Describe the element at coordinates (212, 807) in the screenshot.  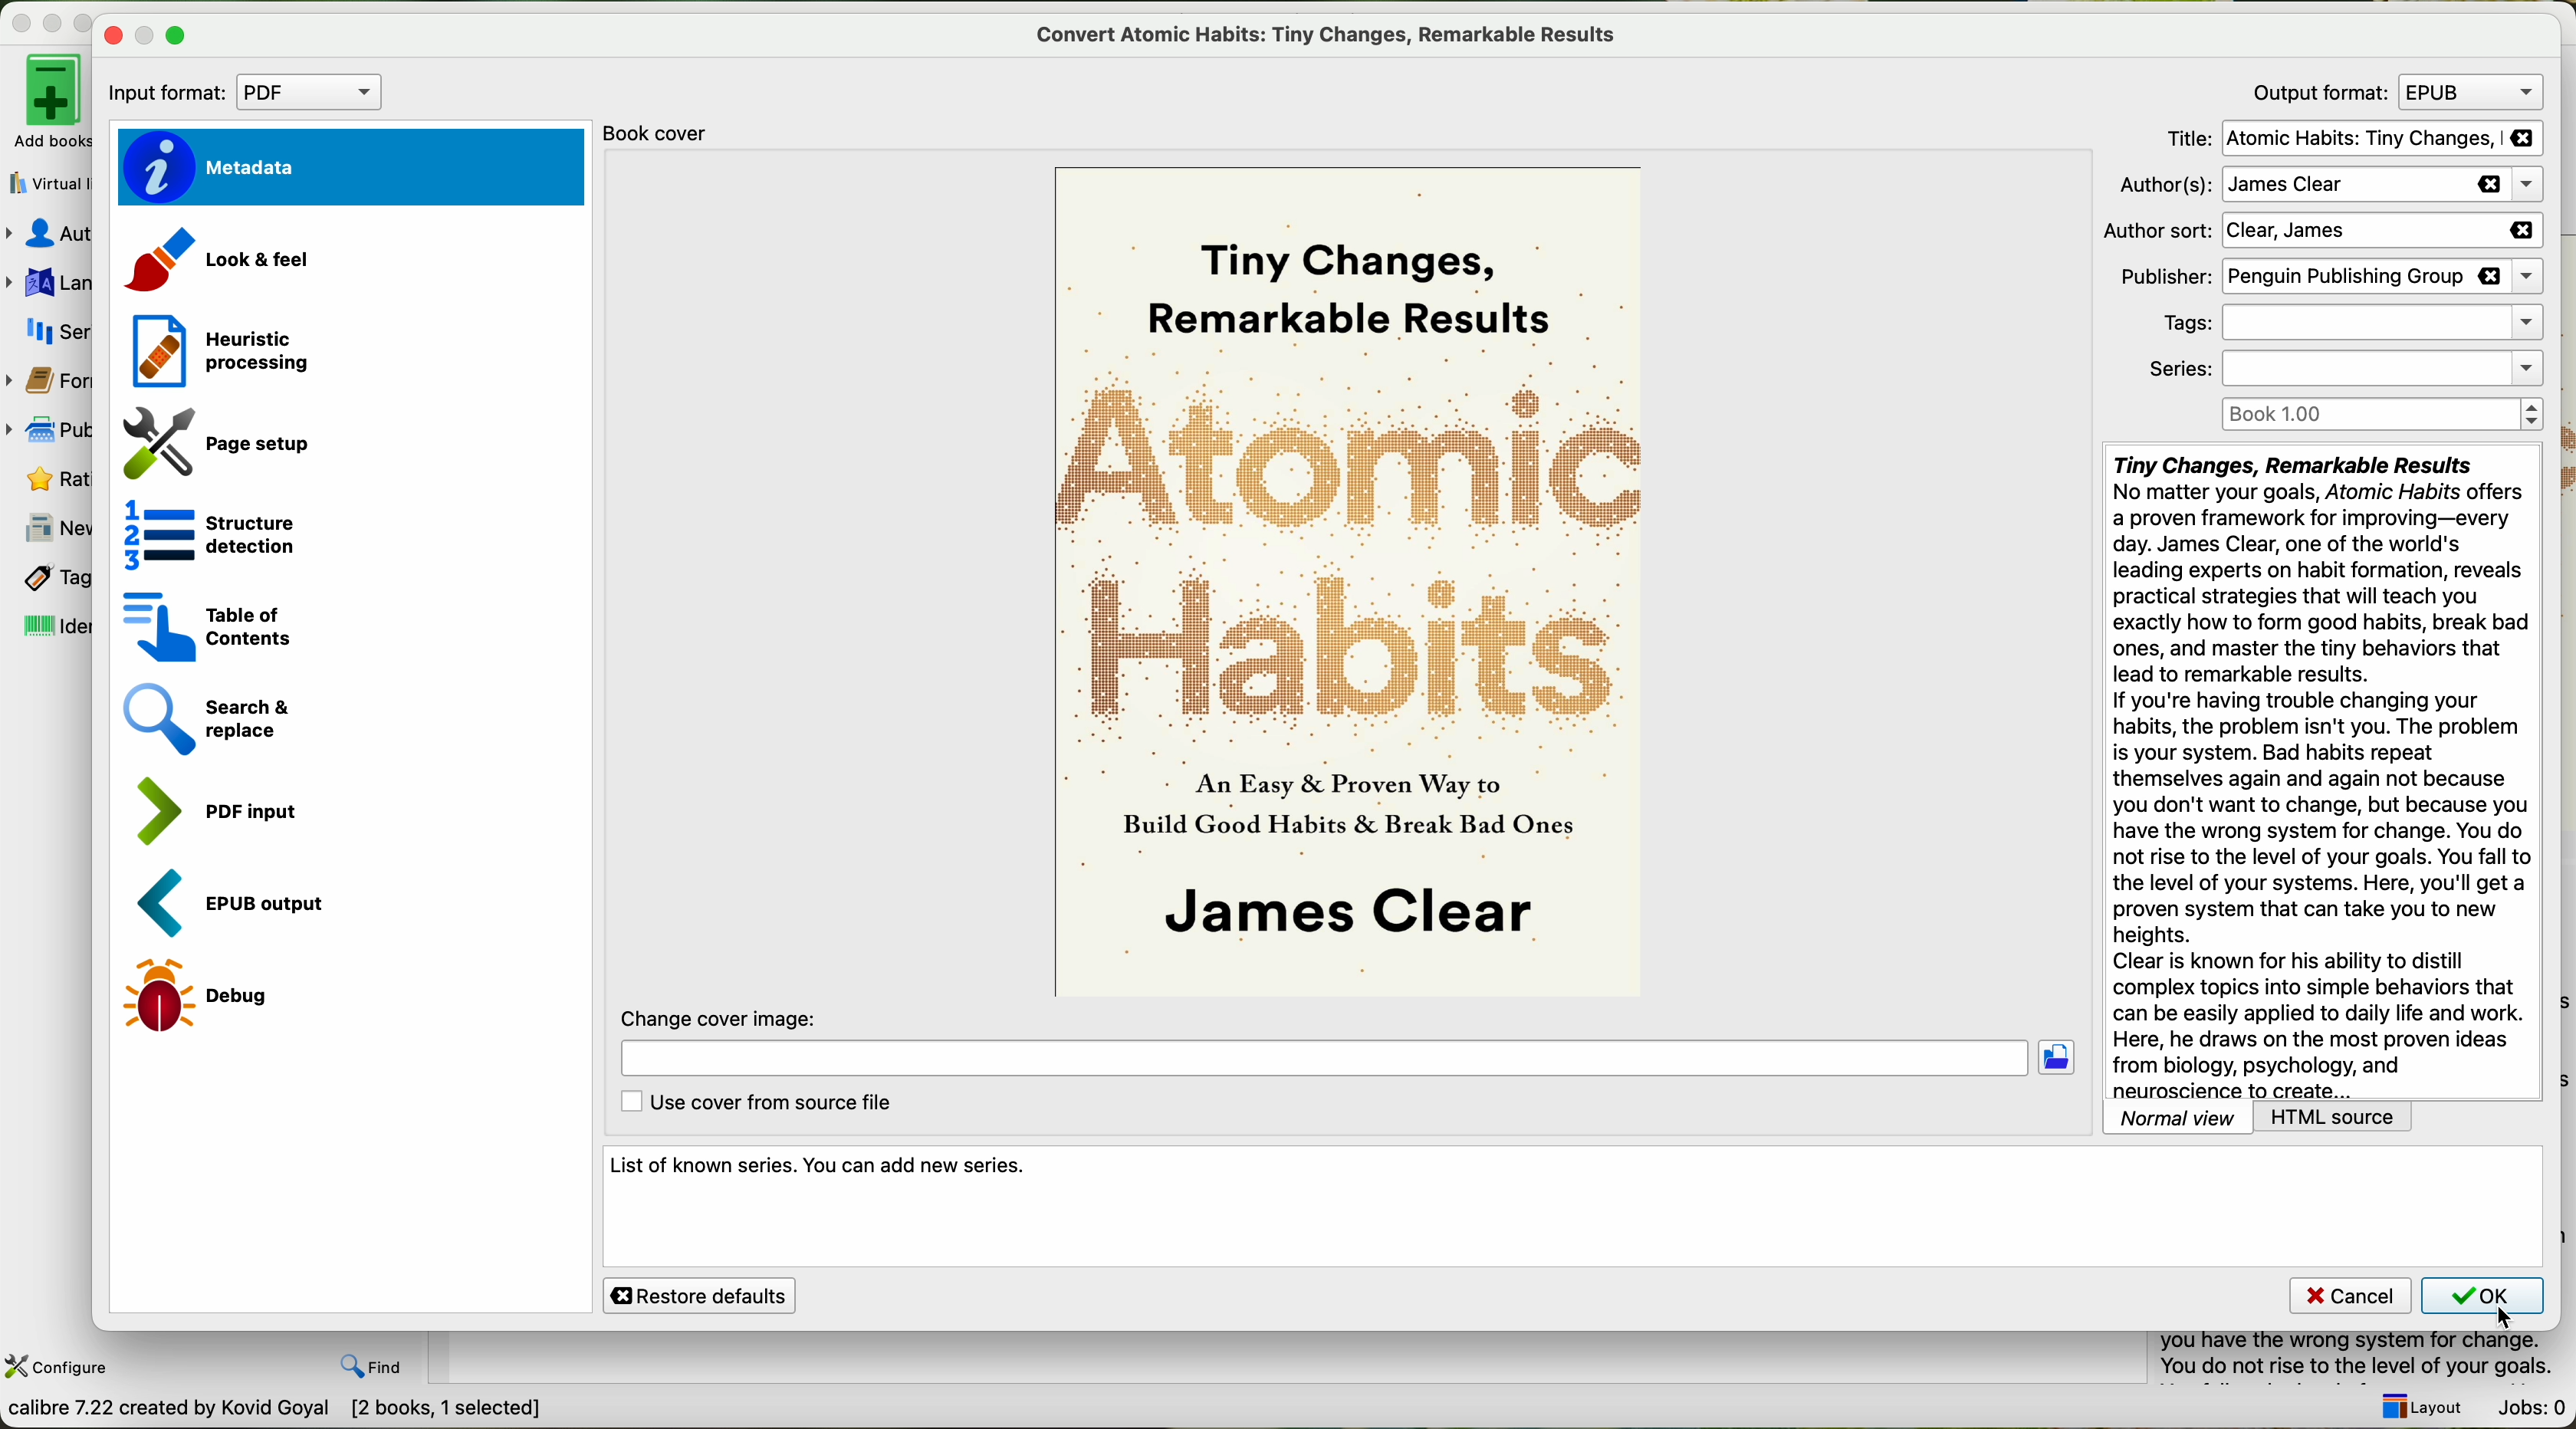
I see `PDF input` at that location.